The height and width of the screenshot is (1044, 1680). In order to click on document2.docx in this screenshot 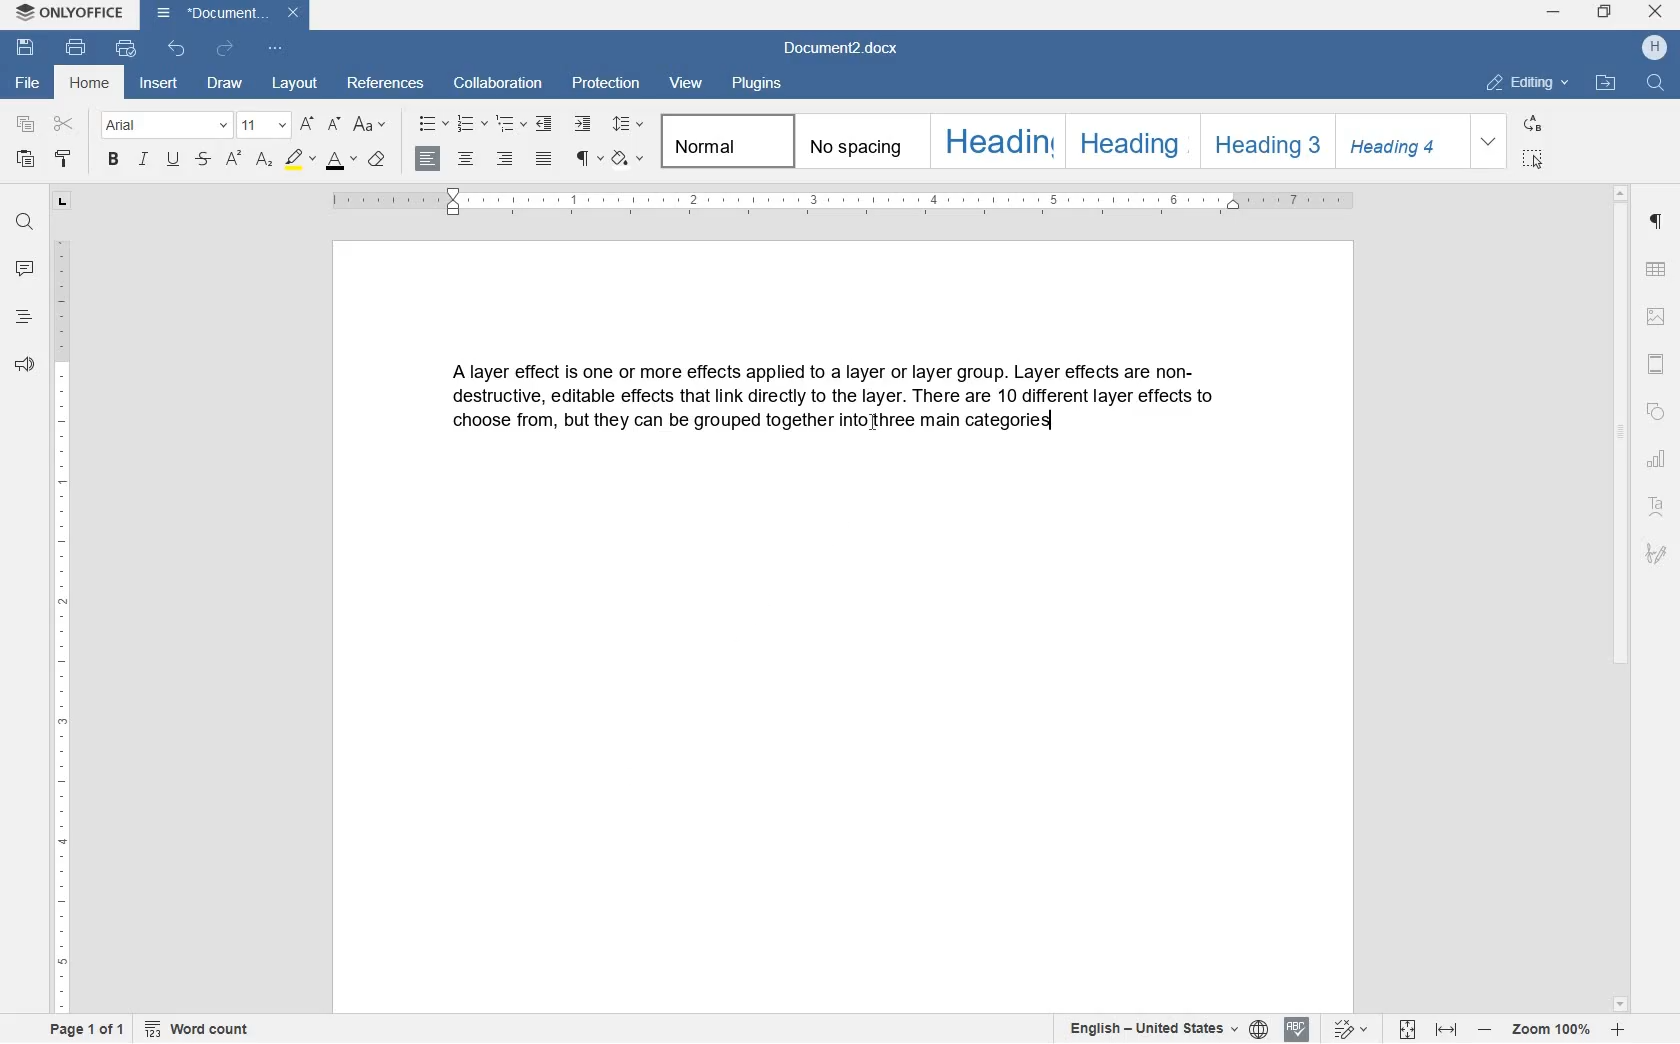, I will do `click(225, 15)`.